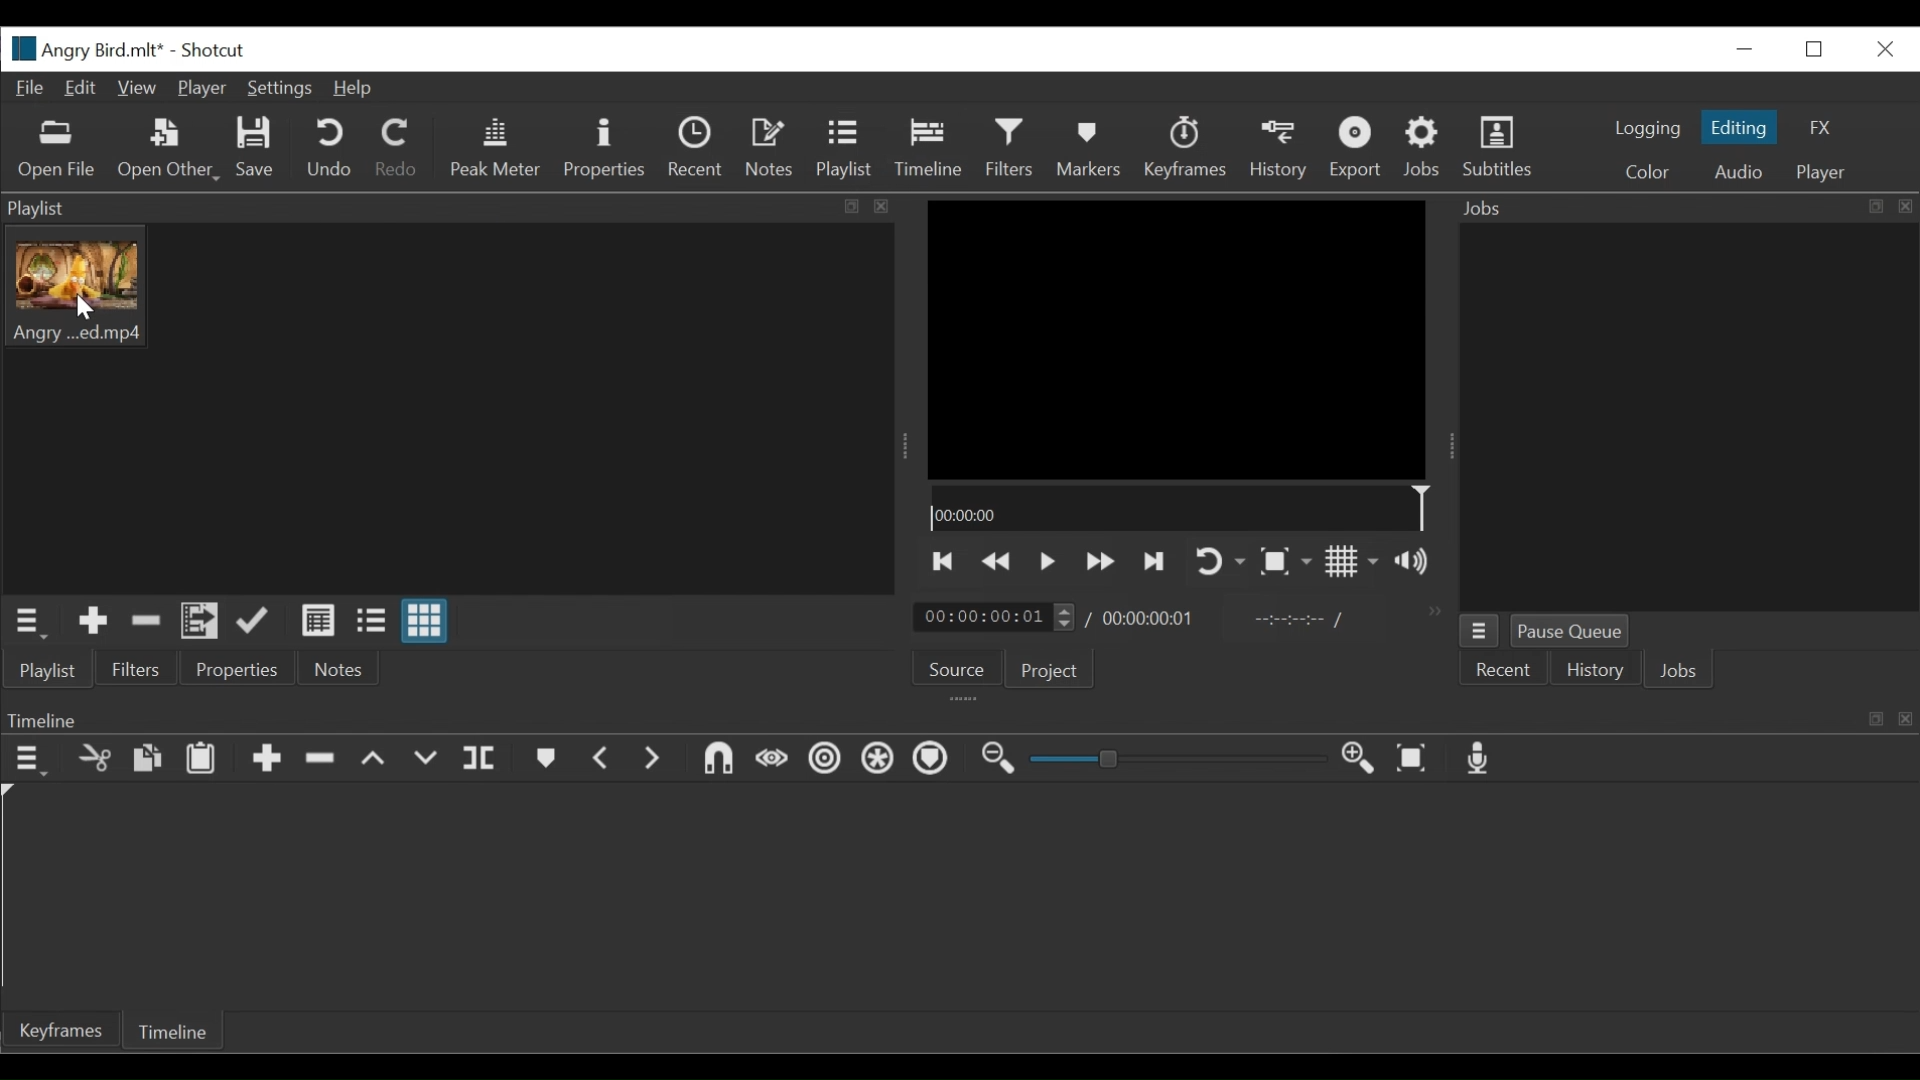  Describe the element at coordinates (201, 89) in the screenshot. I see `Player` at that location.